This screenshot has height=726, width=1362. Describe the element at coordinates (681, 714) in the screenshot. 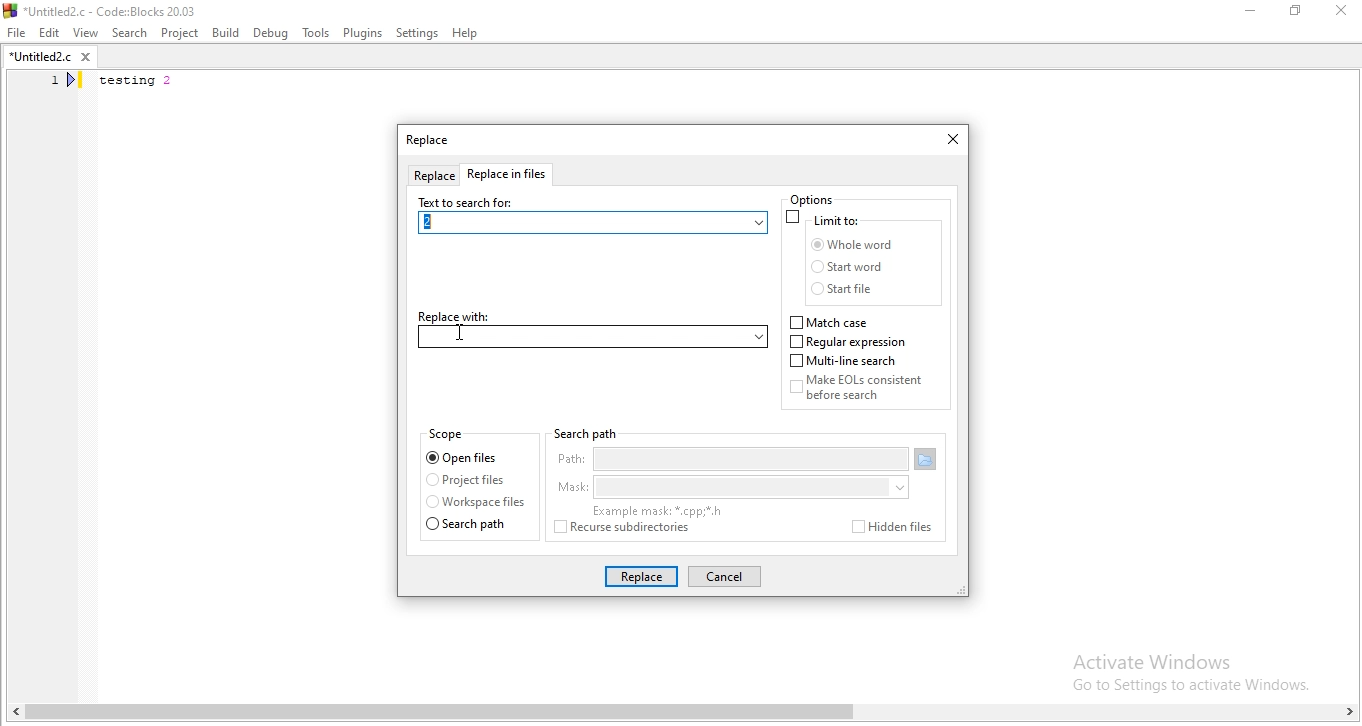

I see `scroll bar` at that location.